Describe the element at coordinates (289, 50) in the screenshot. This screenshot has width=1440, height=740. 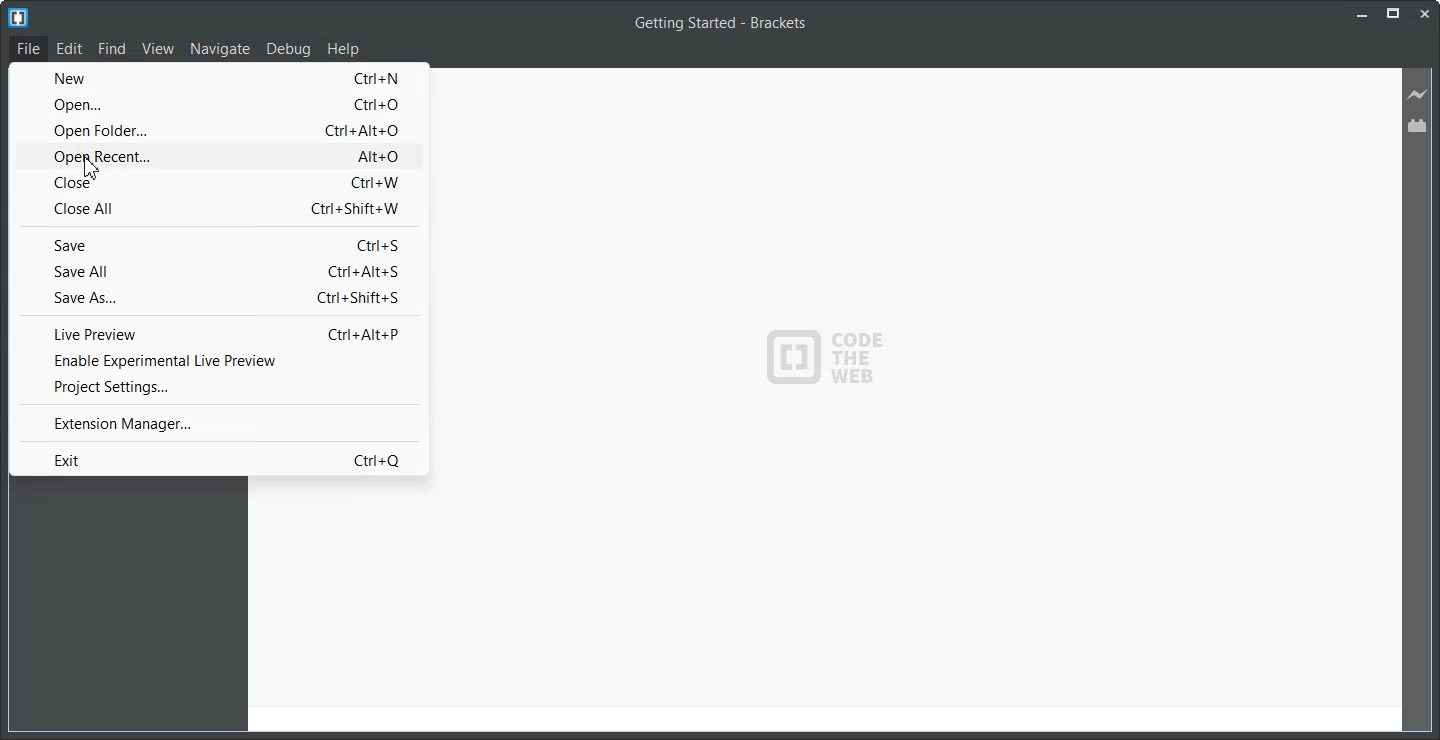
I see `Debug` at that location.